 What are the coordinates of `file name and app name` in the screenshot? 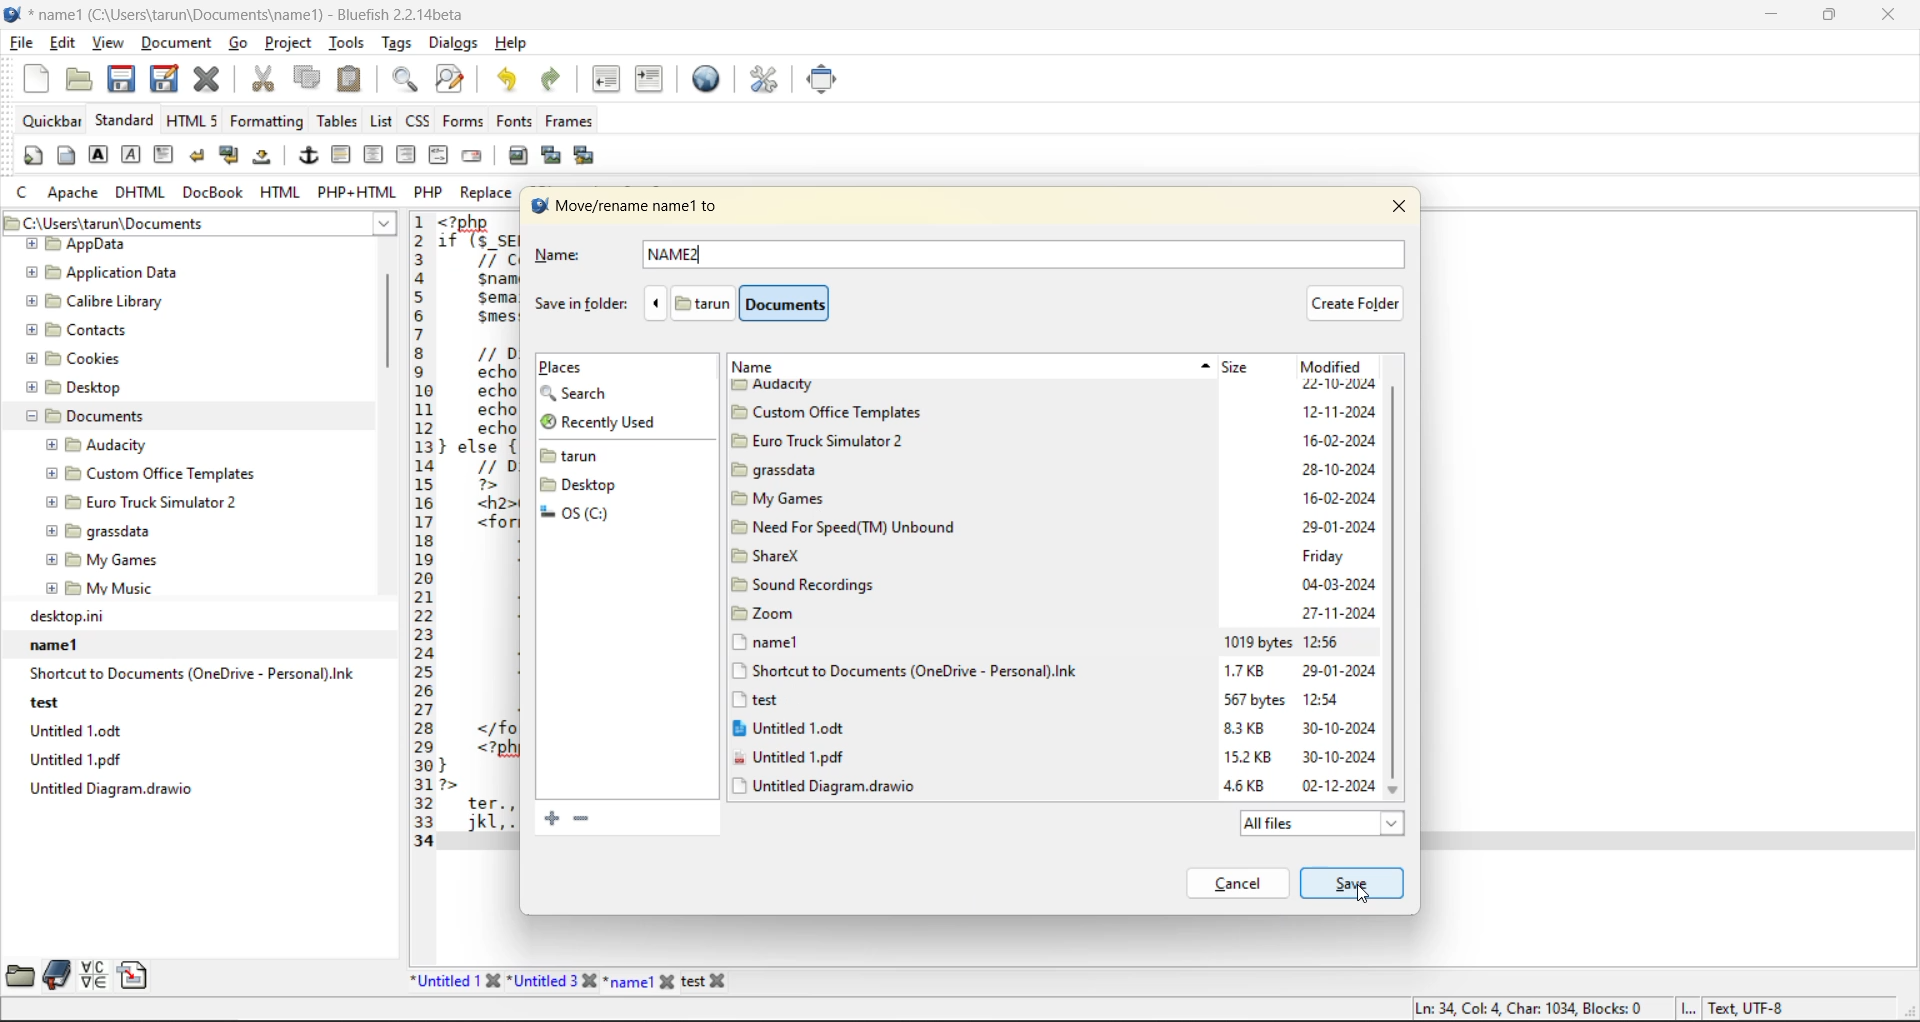 It's located at (247, 15).